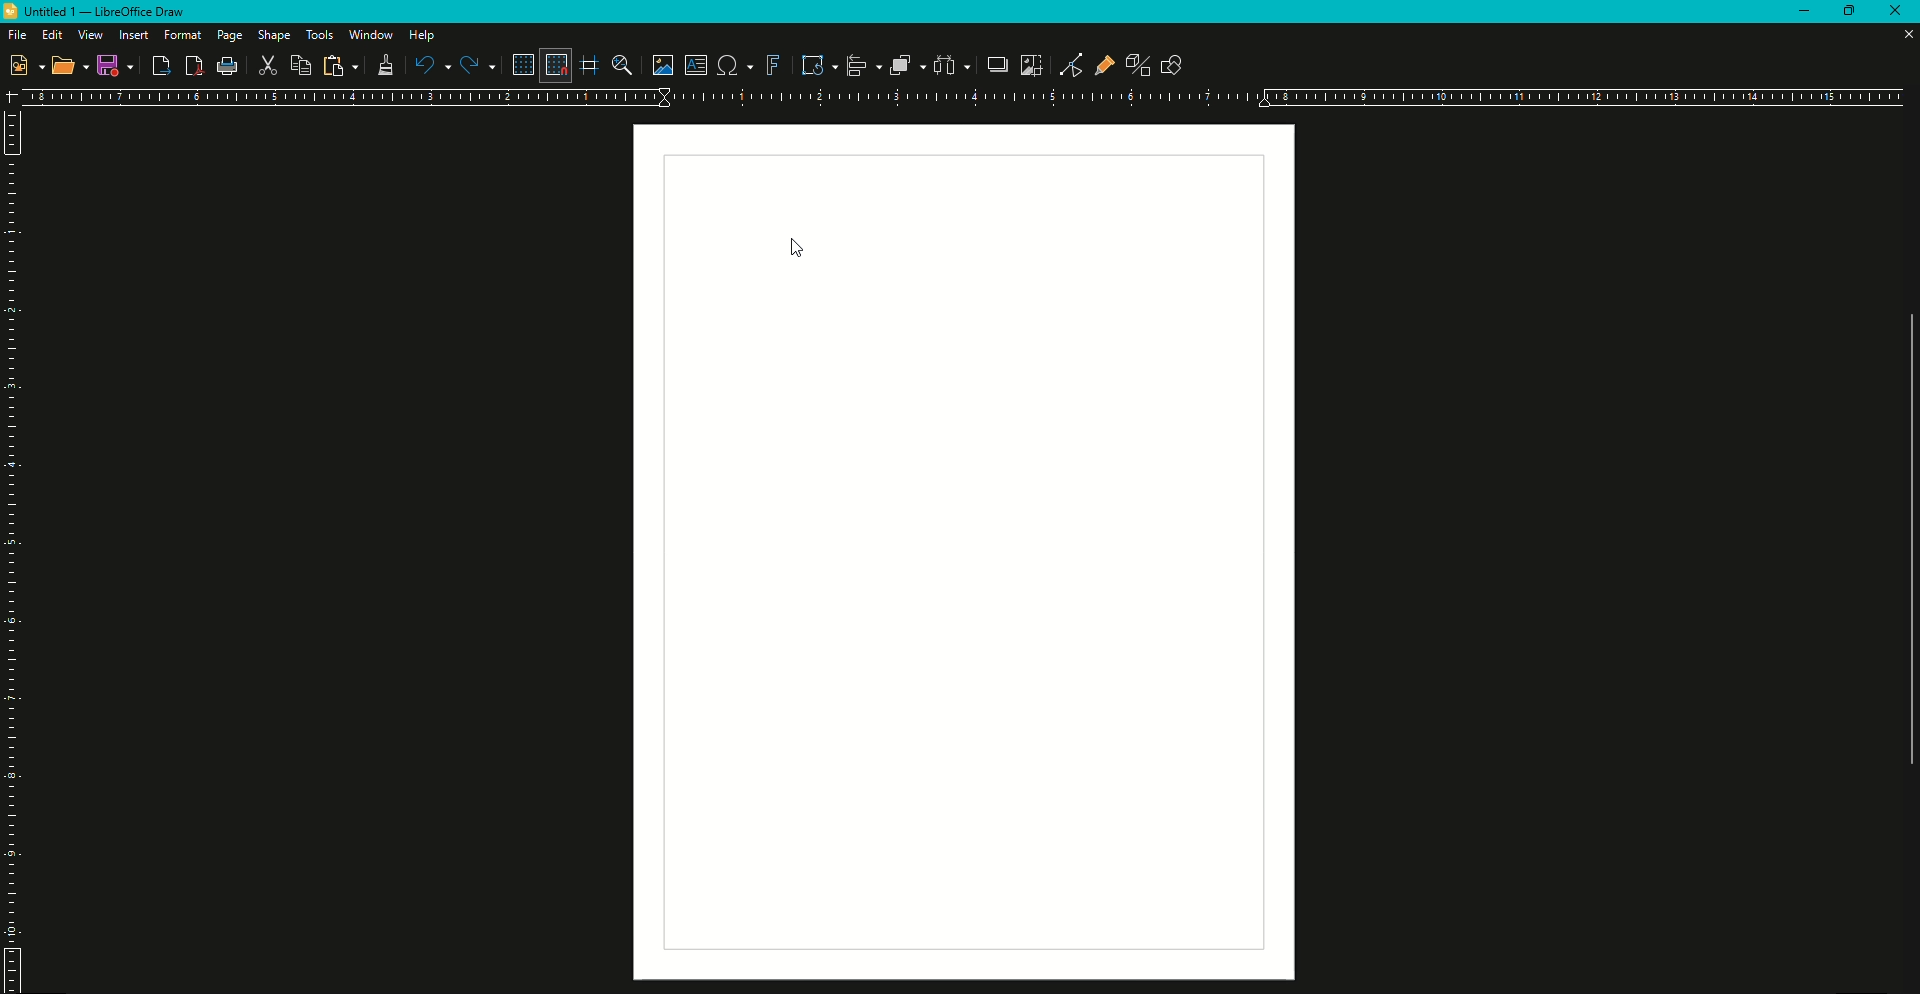 Image resolution: width=1920 pixels, height=994 pixels. Describe the element at coordinates (179, 36) in the screenshot. I see `Format` at that location.